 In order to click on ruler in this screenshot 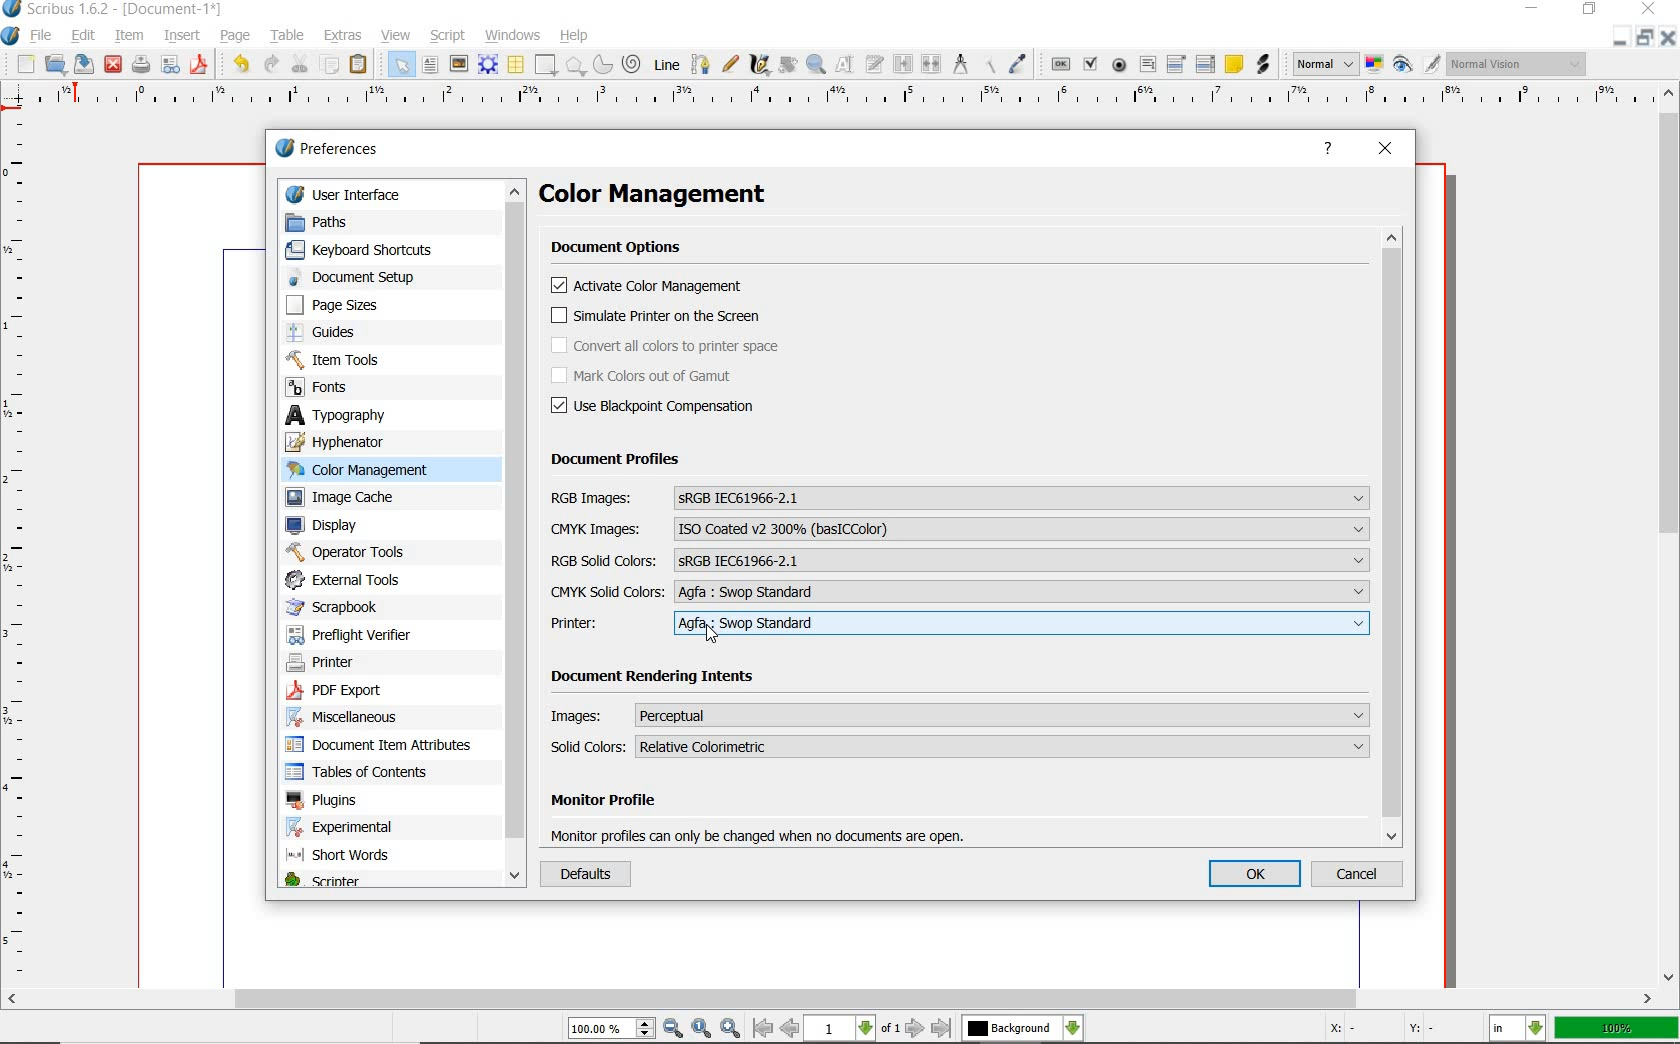, I will do `click(27, 550)`.